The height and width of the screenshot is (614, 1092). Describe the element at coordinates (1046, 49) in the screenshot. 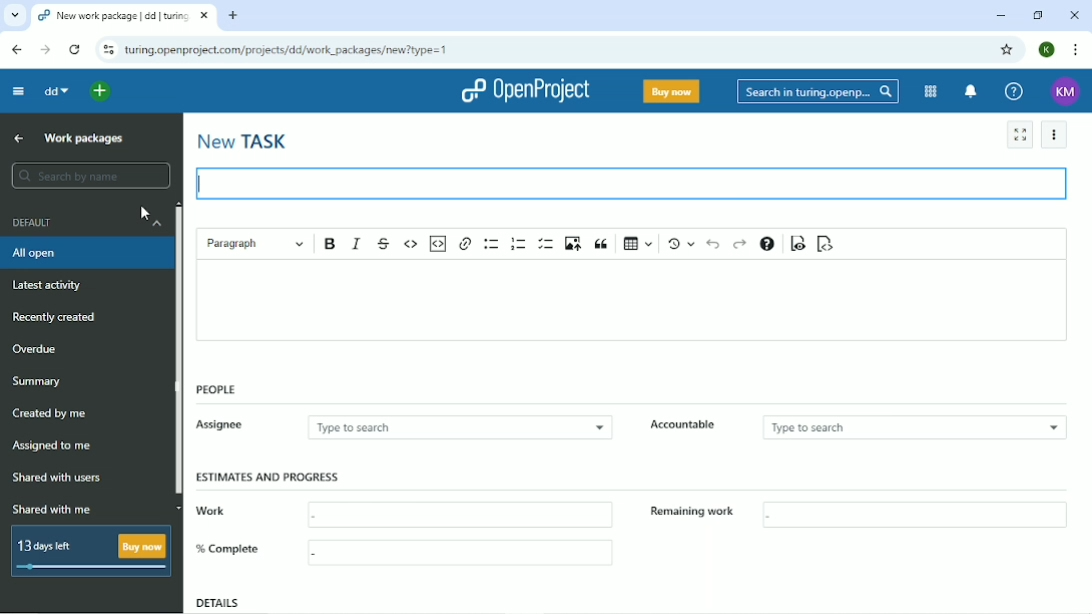

I see `K` at that location.